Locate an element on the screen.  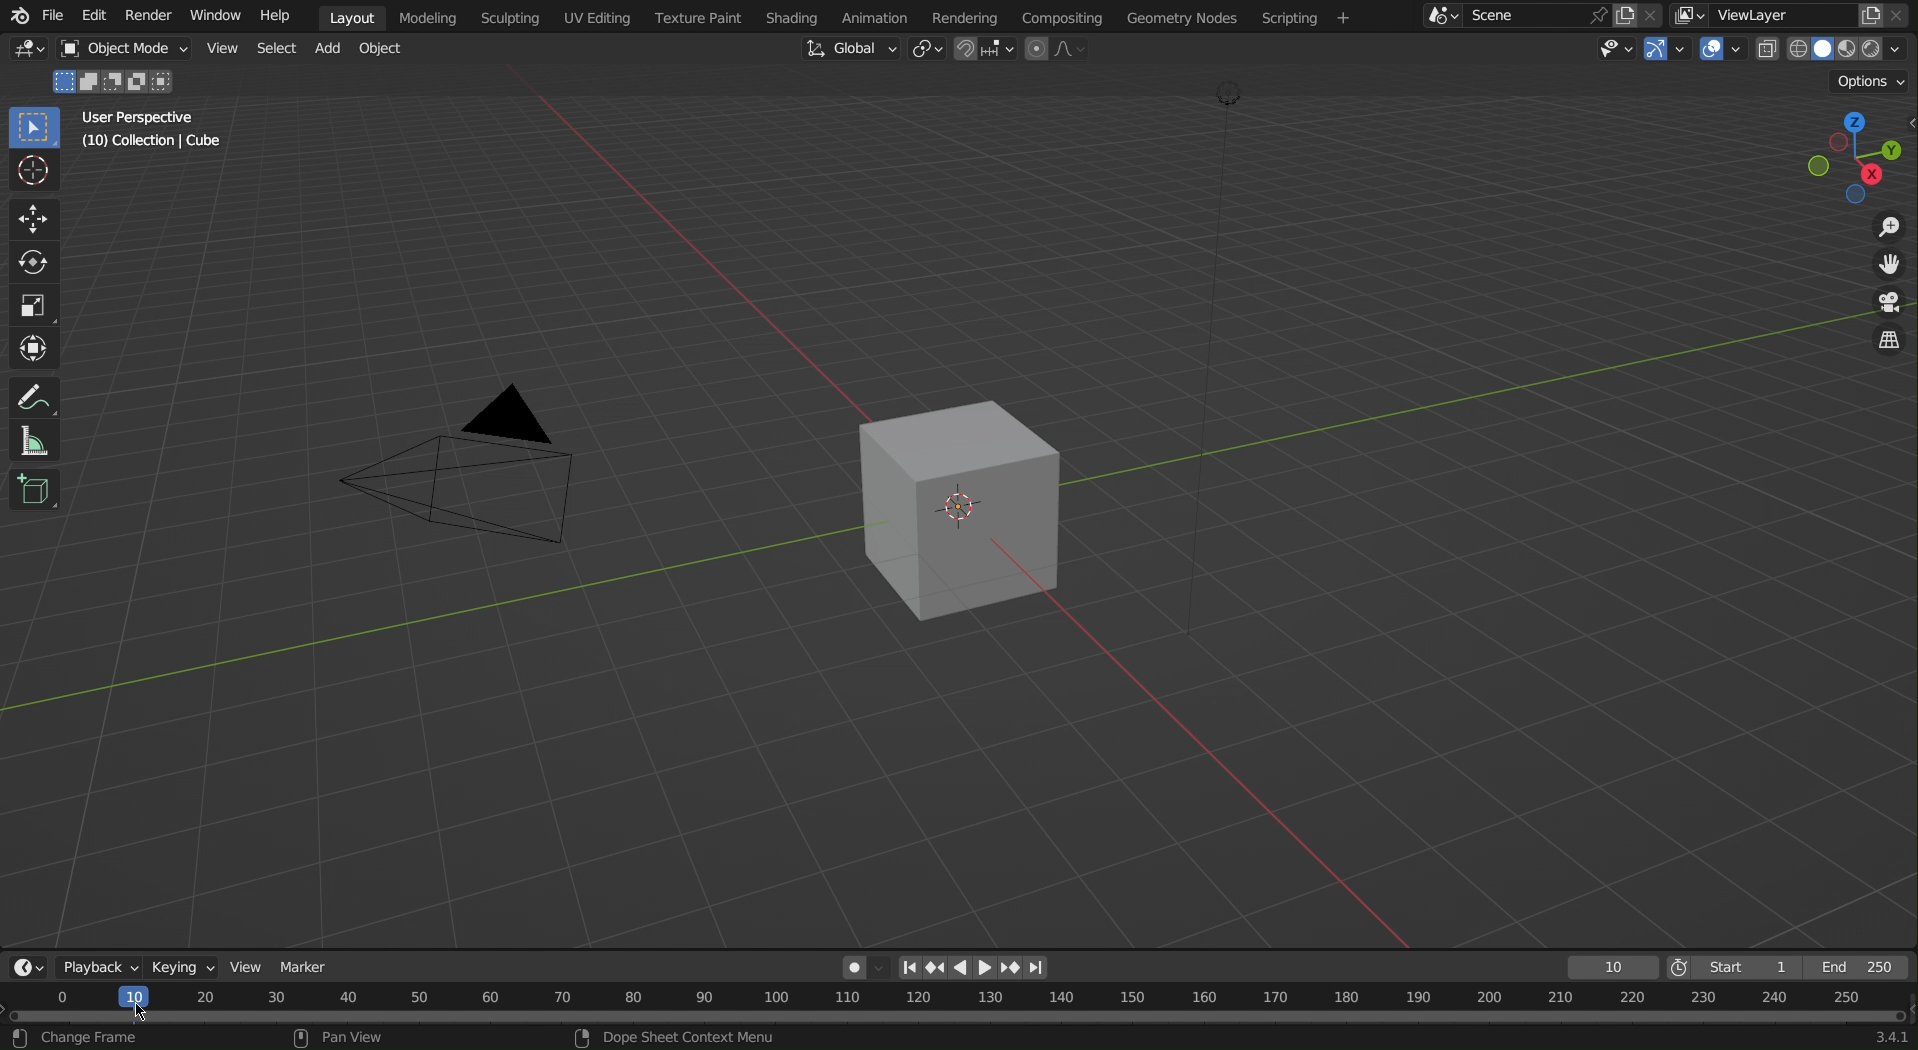
Mode is located at coordinates (114, 81).